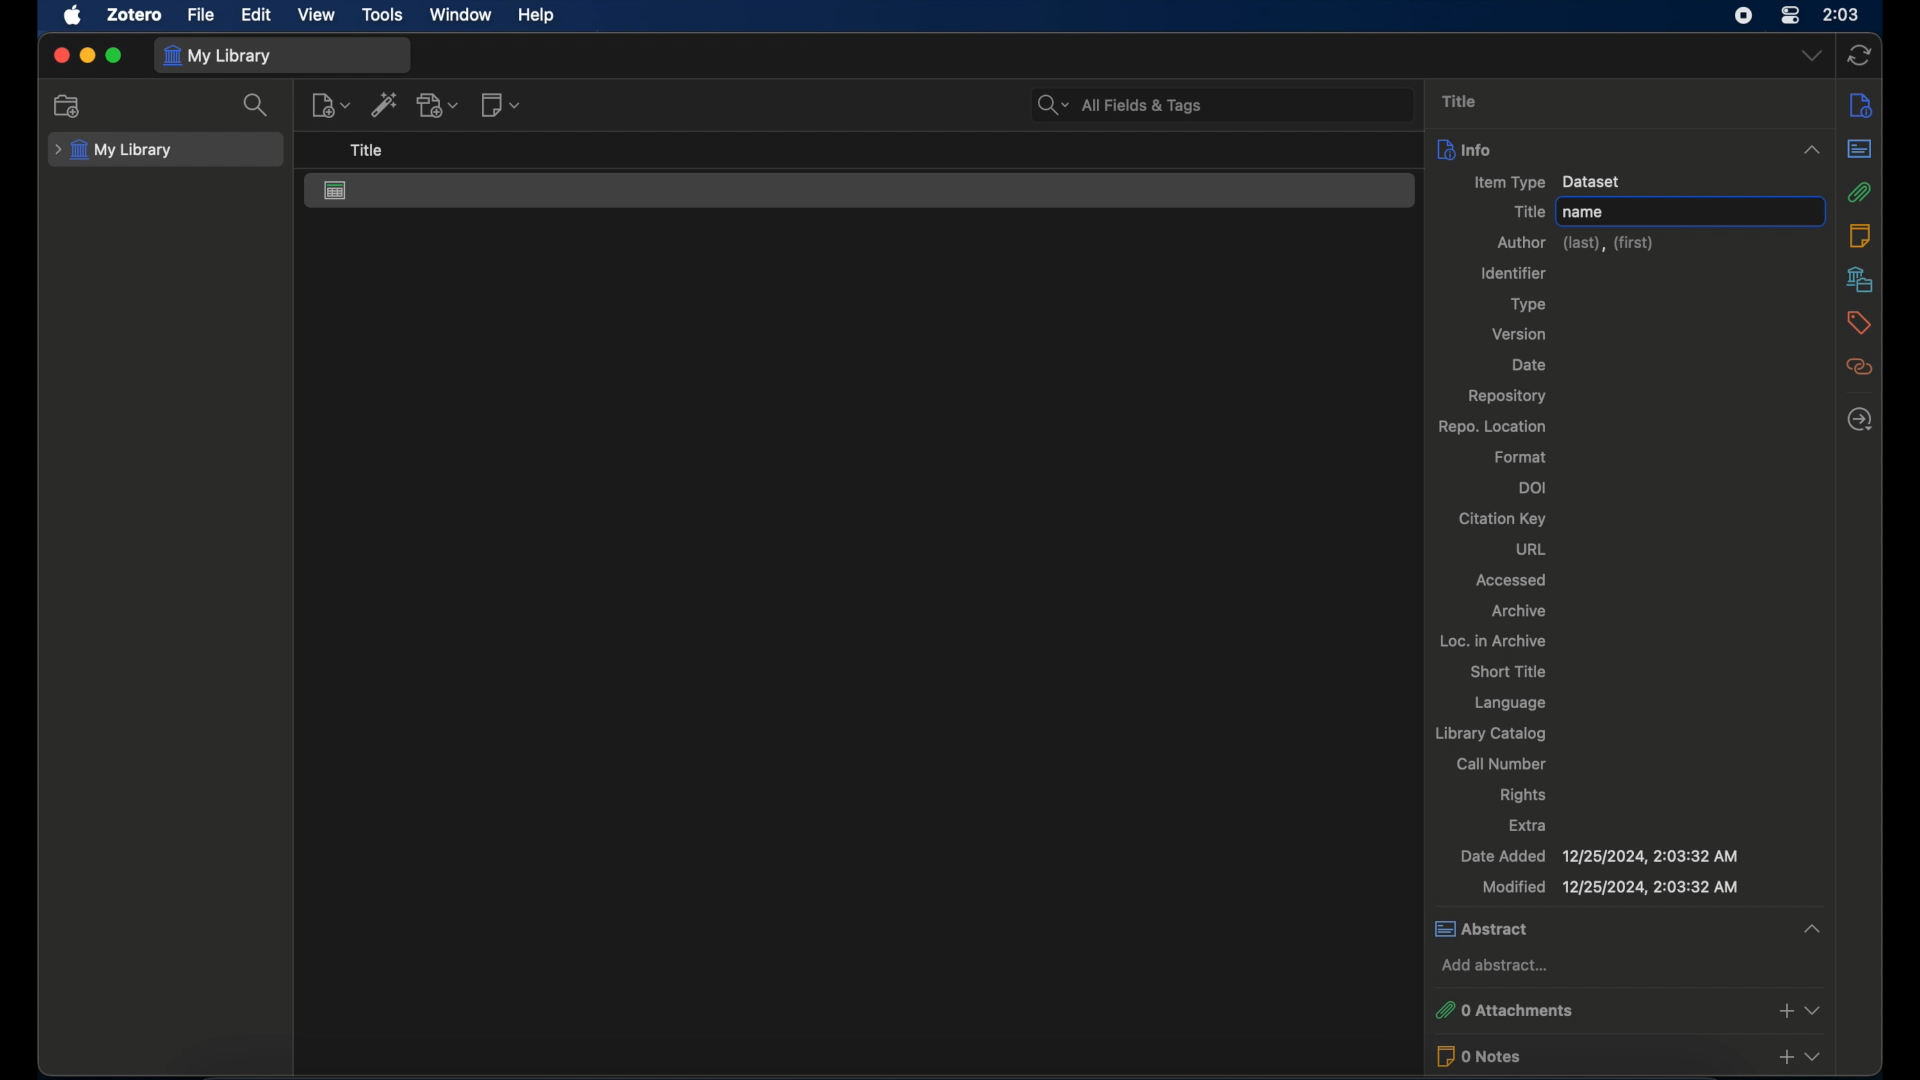 Image resolution: width=1920 pixels, height=1080 pixels. I want to click on my library, so click(221, 57).